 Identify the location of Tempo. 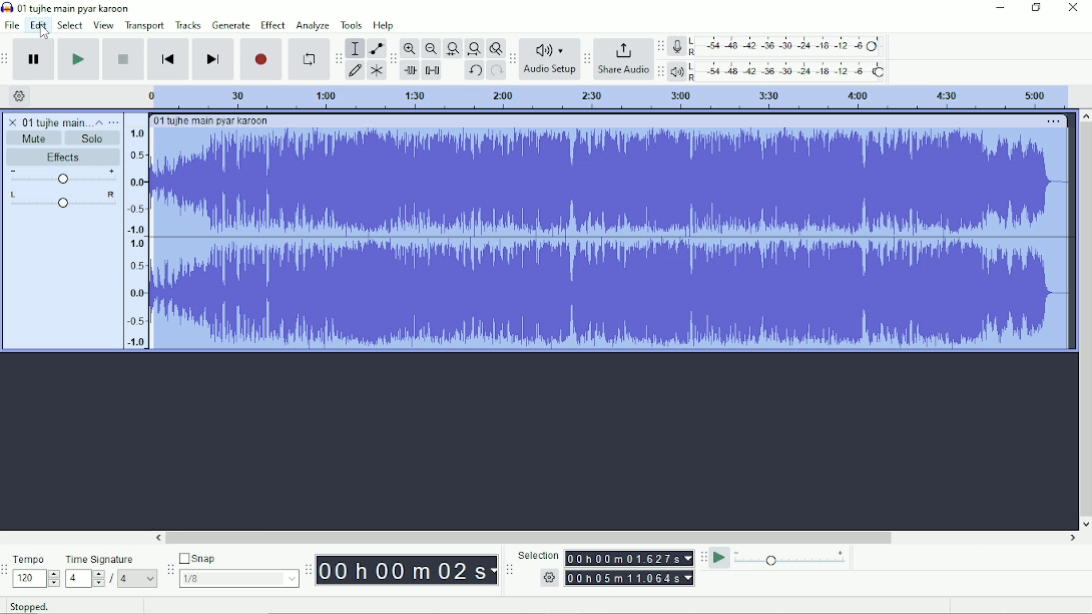
(31, 558).